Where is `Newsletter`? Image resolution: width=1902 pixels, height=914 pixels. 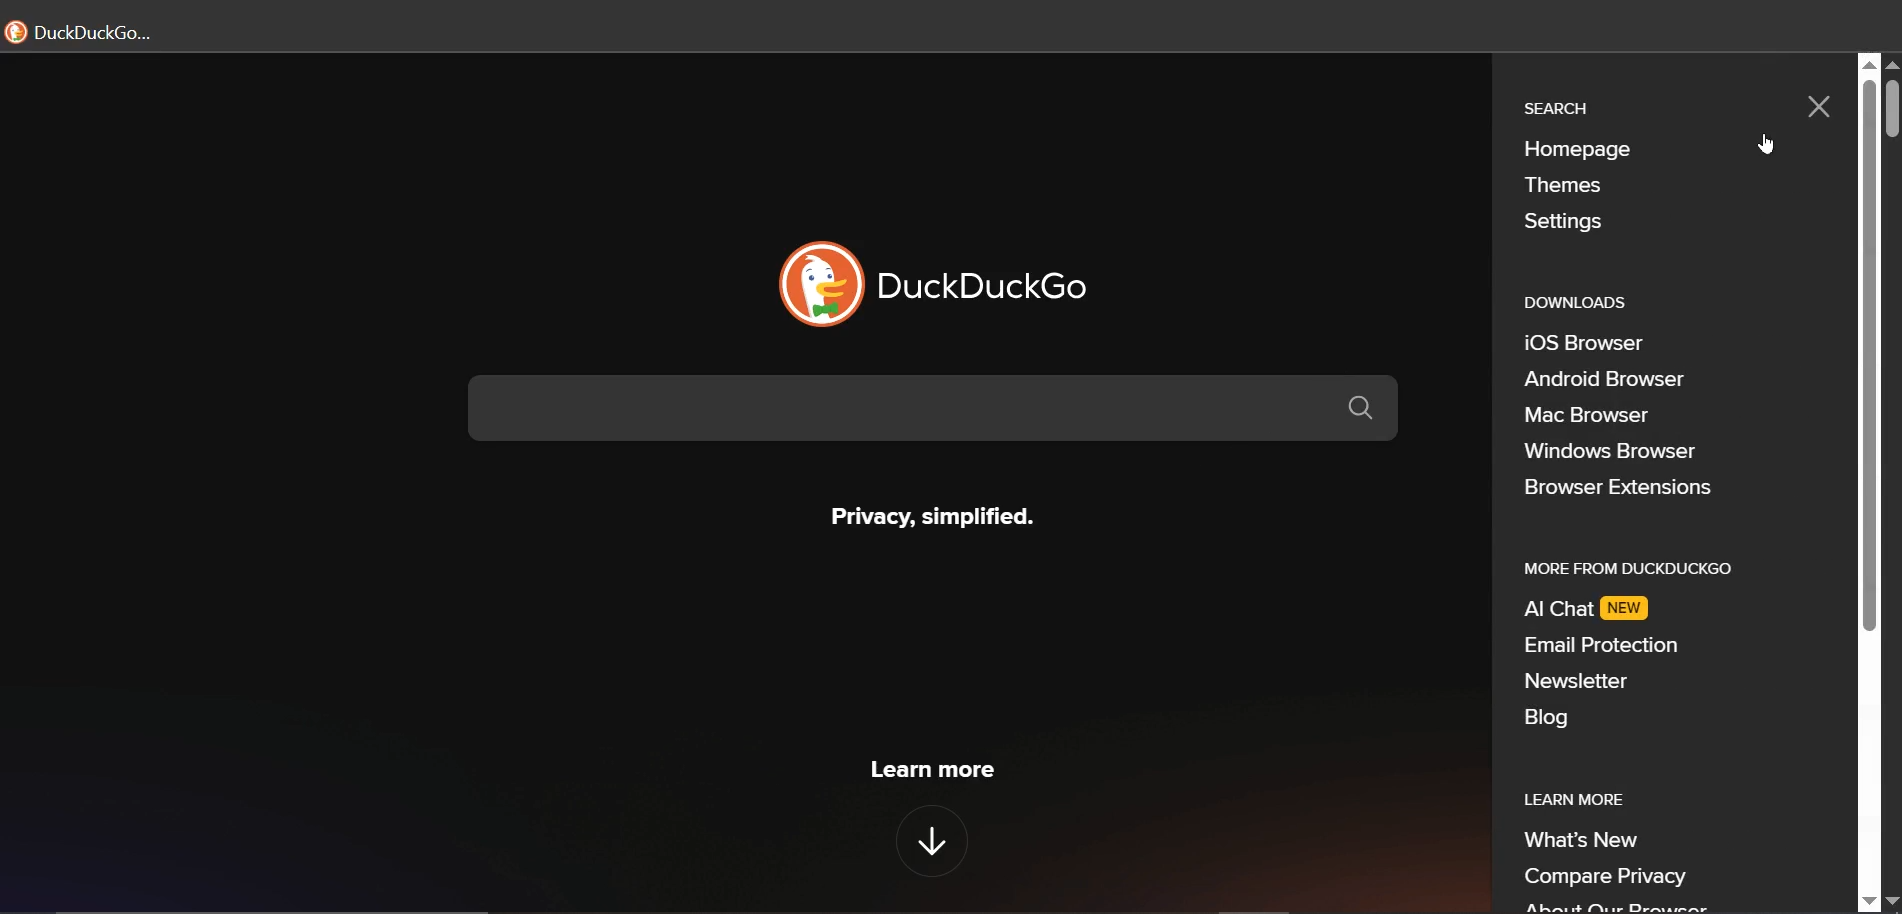
Newsletter is located at coordinates (1579, 678).